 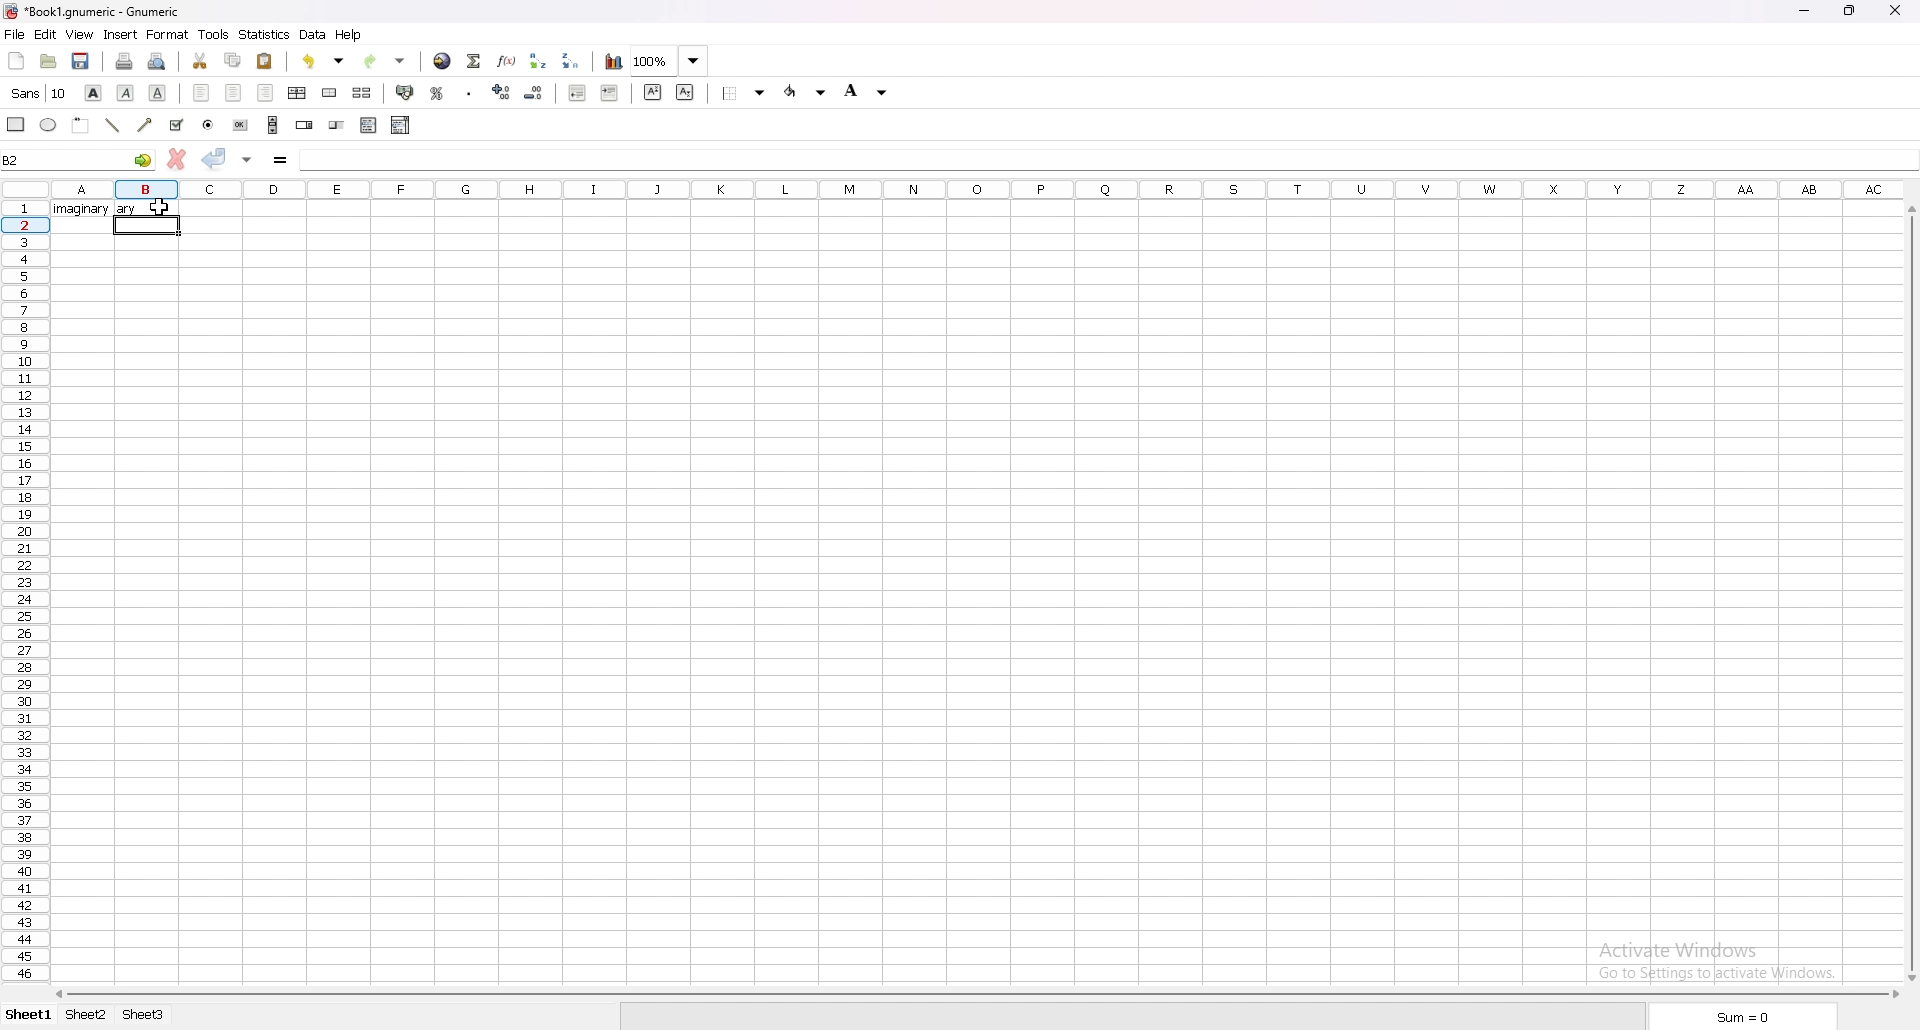 What do you see at coordinates (214, 34) in the screenshot?
I see `tools` at bounding box center [214, 34].